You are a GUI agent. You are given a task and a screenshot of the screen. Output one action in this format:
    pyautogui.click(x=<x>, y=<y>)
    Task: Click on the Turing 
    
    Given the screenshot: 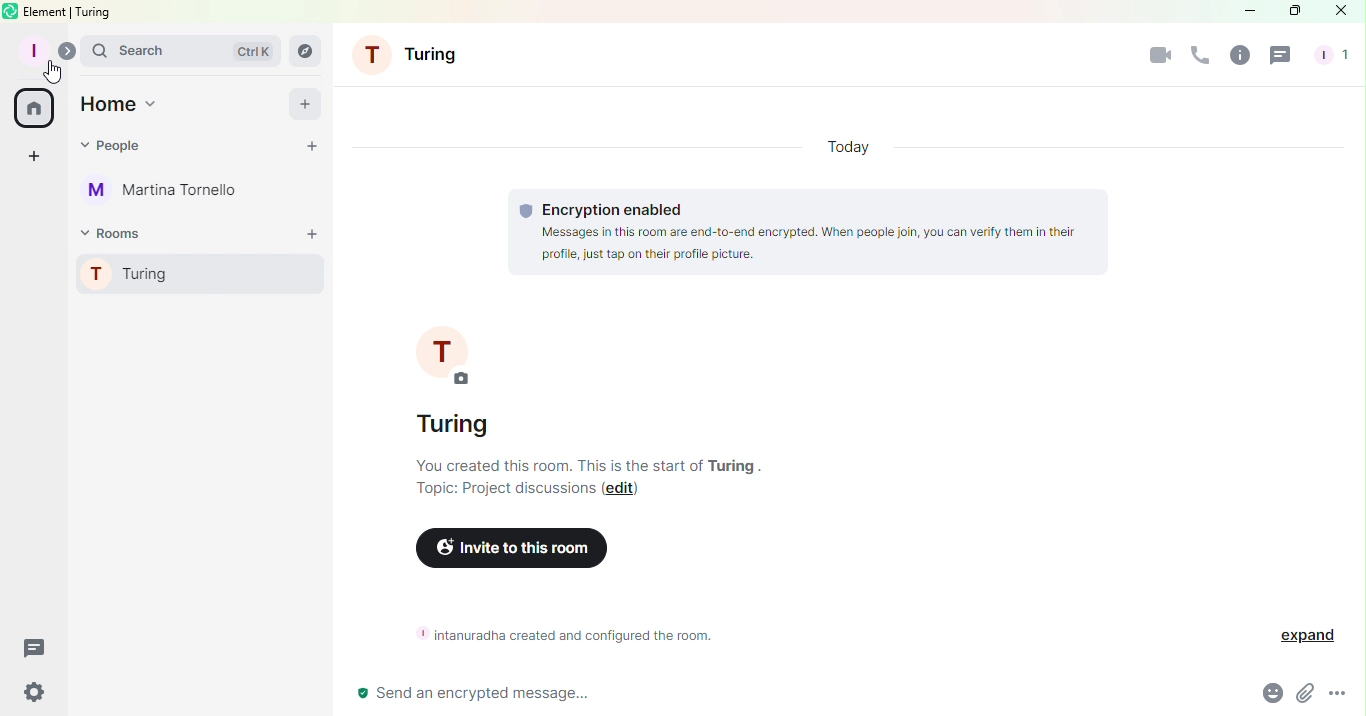 What is the action you would take?
    pyautogui.click(x=413, y=53)
    